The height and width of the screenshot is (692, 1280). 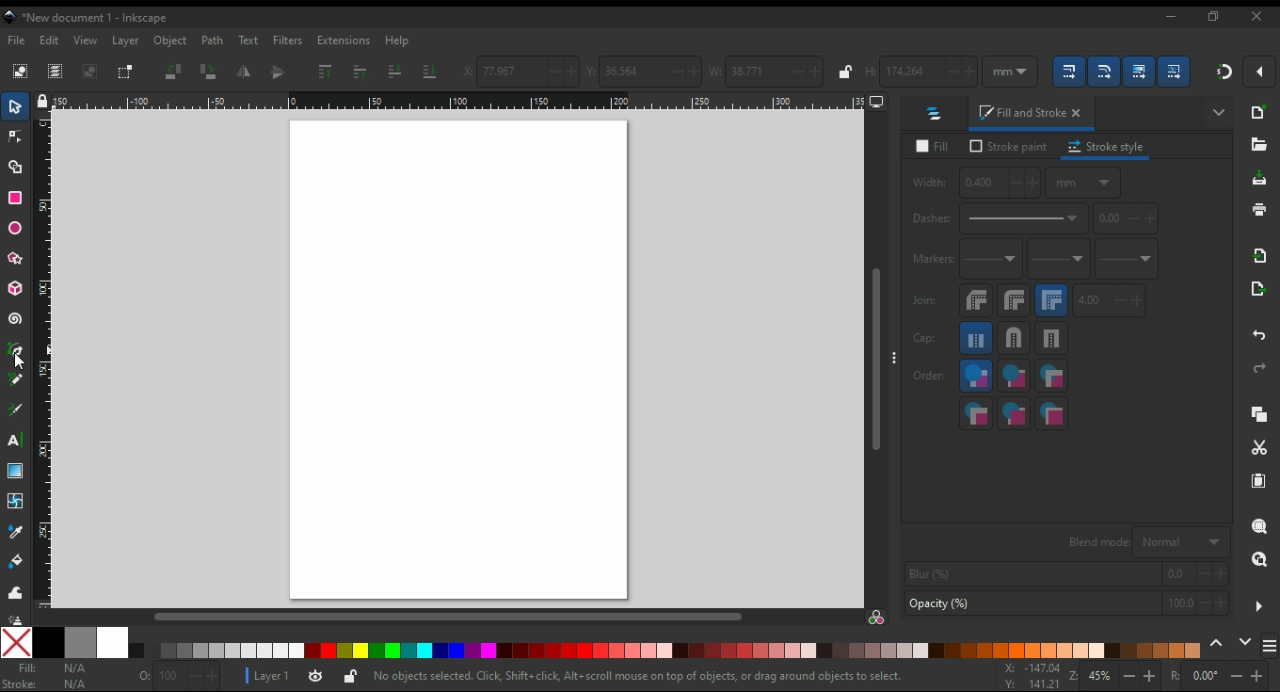 What do you see at coordinates (1259, 178) in the screenshot?
I see `save` at bounding box center [1259, 178].